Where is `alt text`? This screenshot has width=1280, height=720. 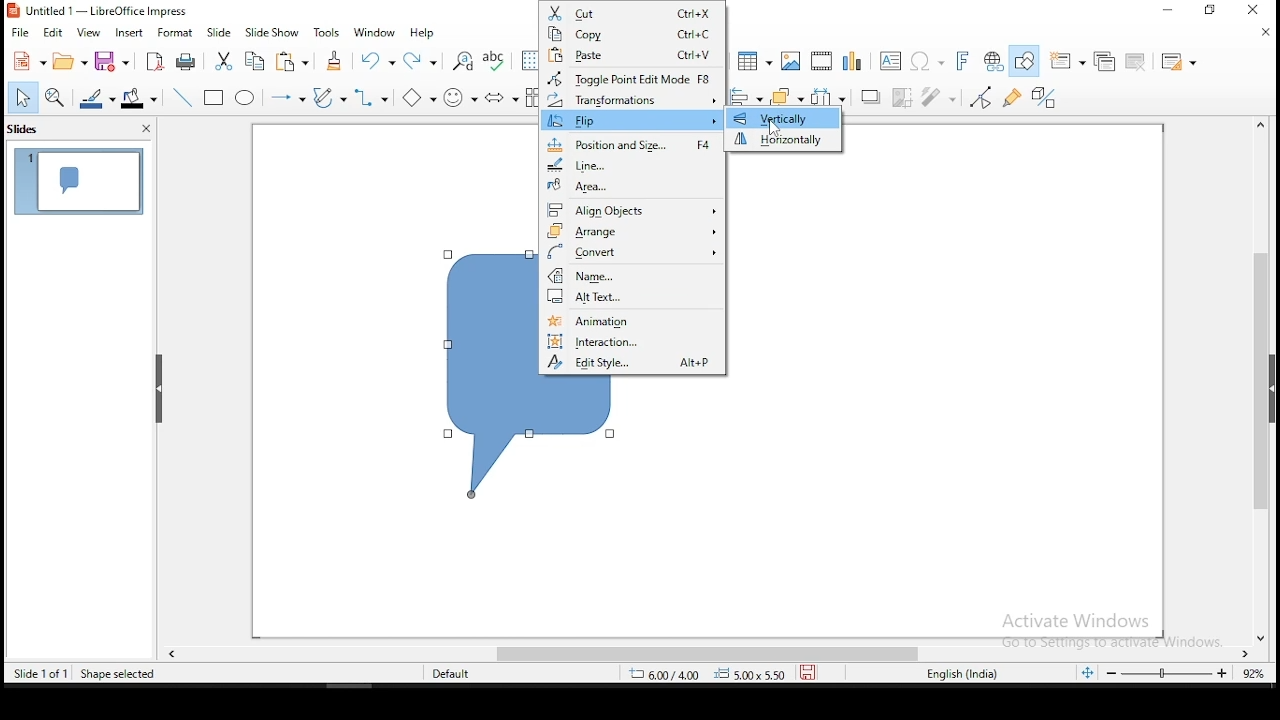 alt text is located at coordinates (634, 297).